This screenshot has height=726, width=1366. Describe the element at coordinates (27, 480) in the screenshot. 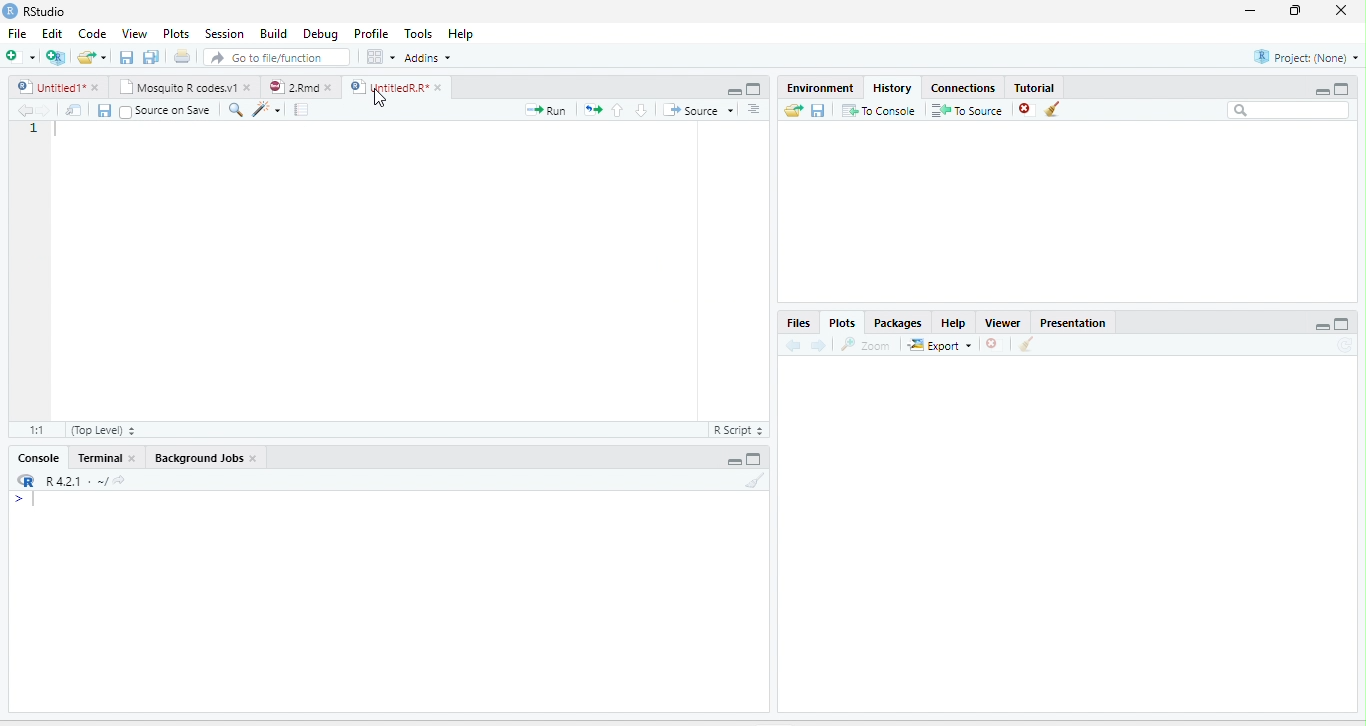

I see `R` at that location.